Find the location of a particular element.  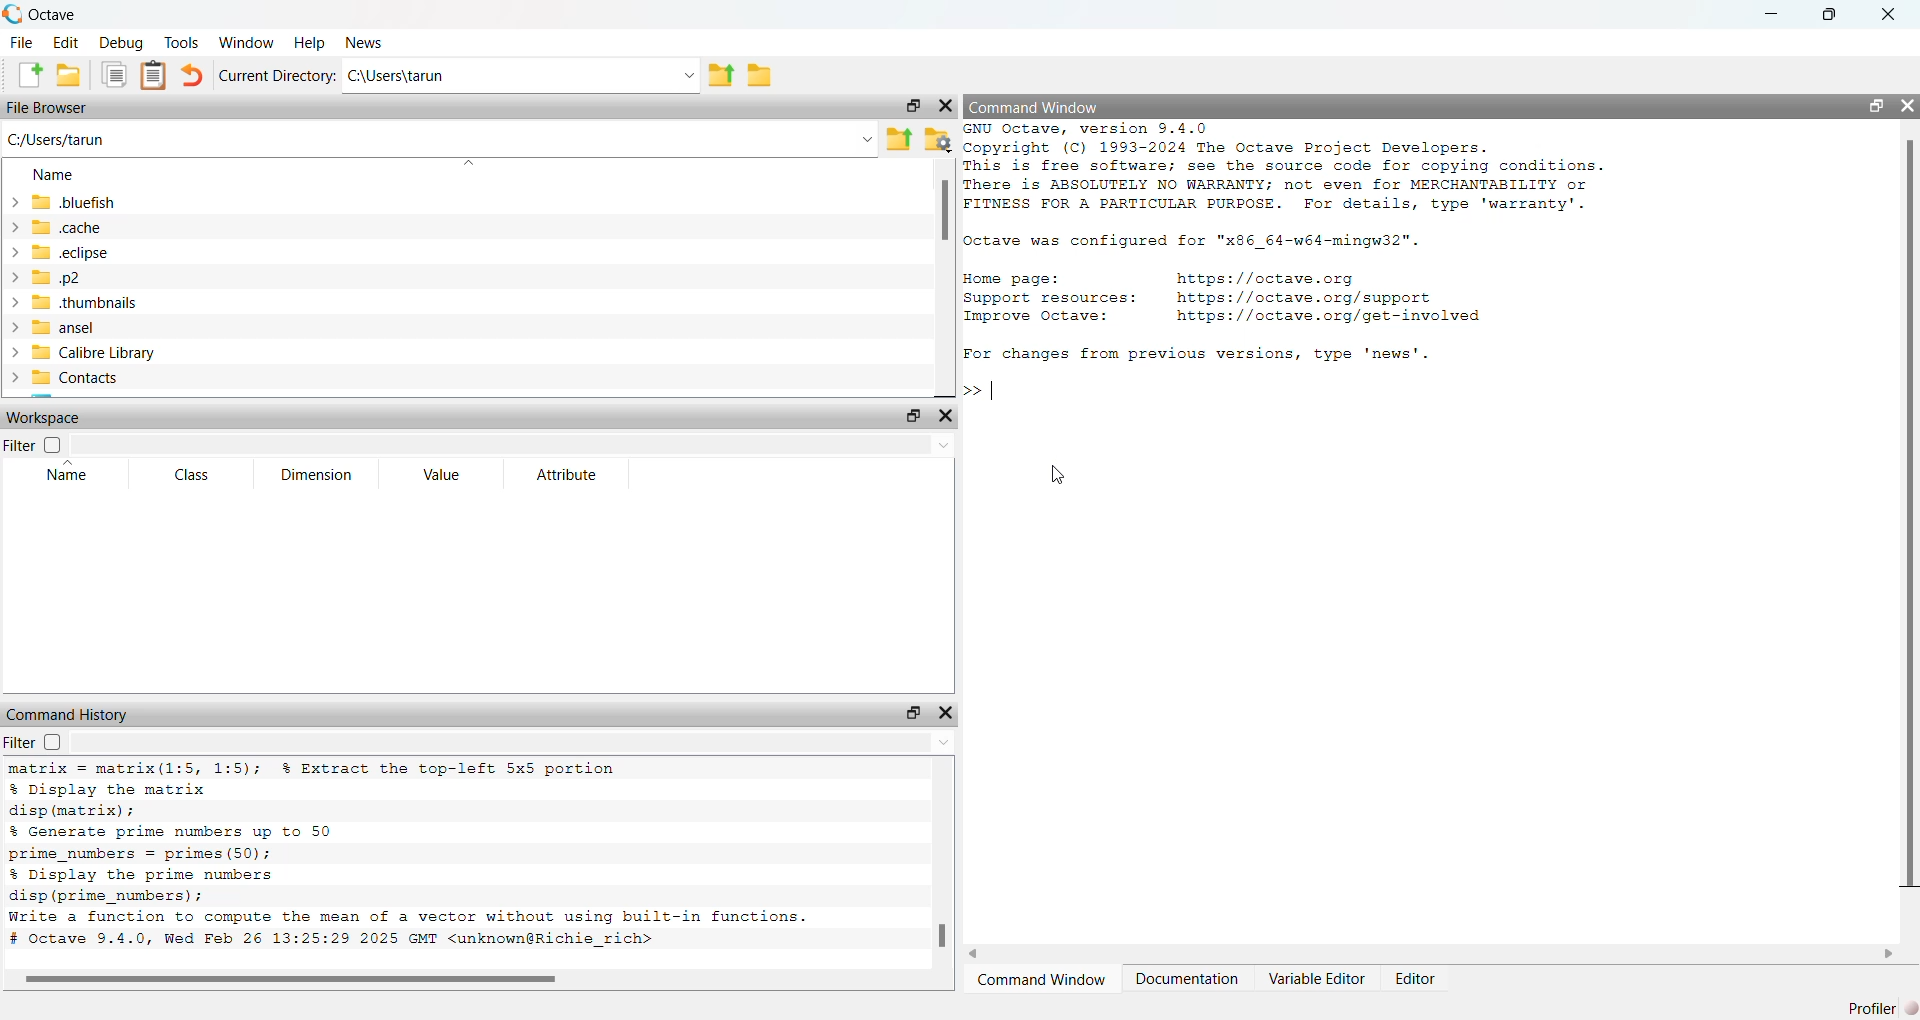

Drop-down  is located at coordinates (946, 742).